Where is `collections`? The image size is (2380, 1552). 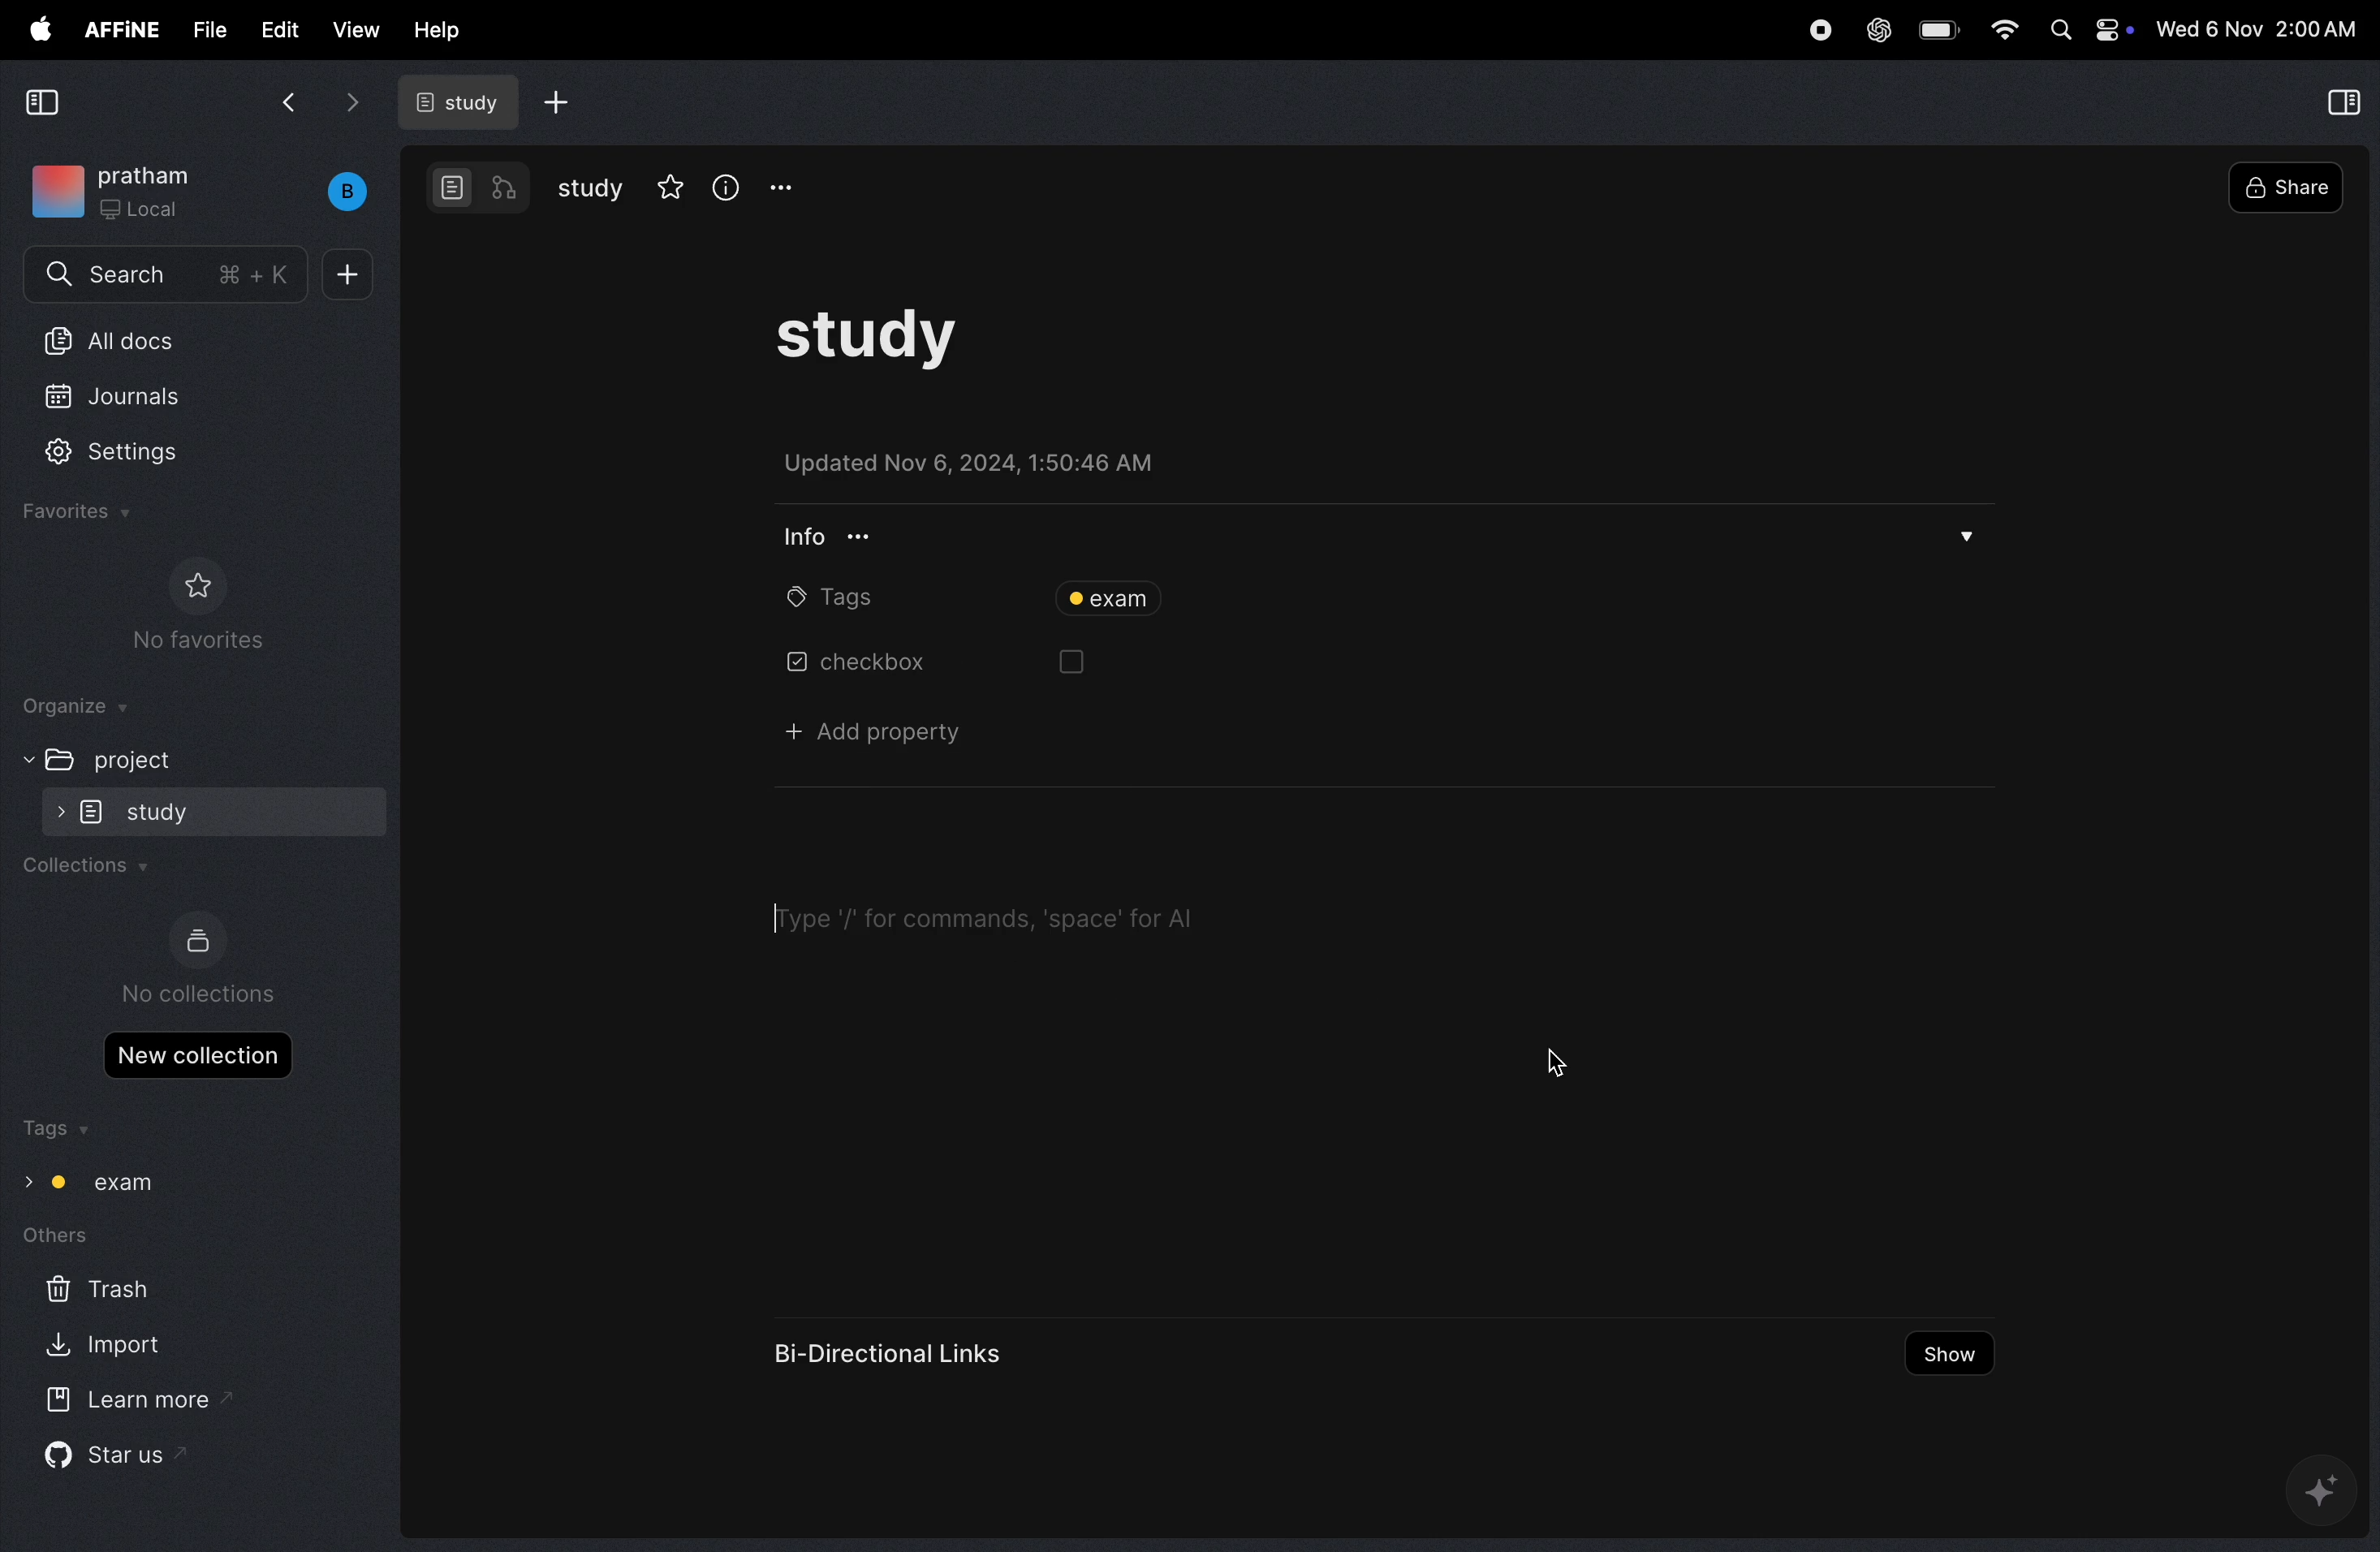 collections is located at coordinates (90, 869).